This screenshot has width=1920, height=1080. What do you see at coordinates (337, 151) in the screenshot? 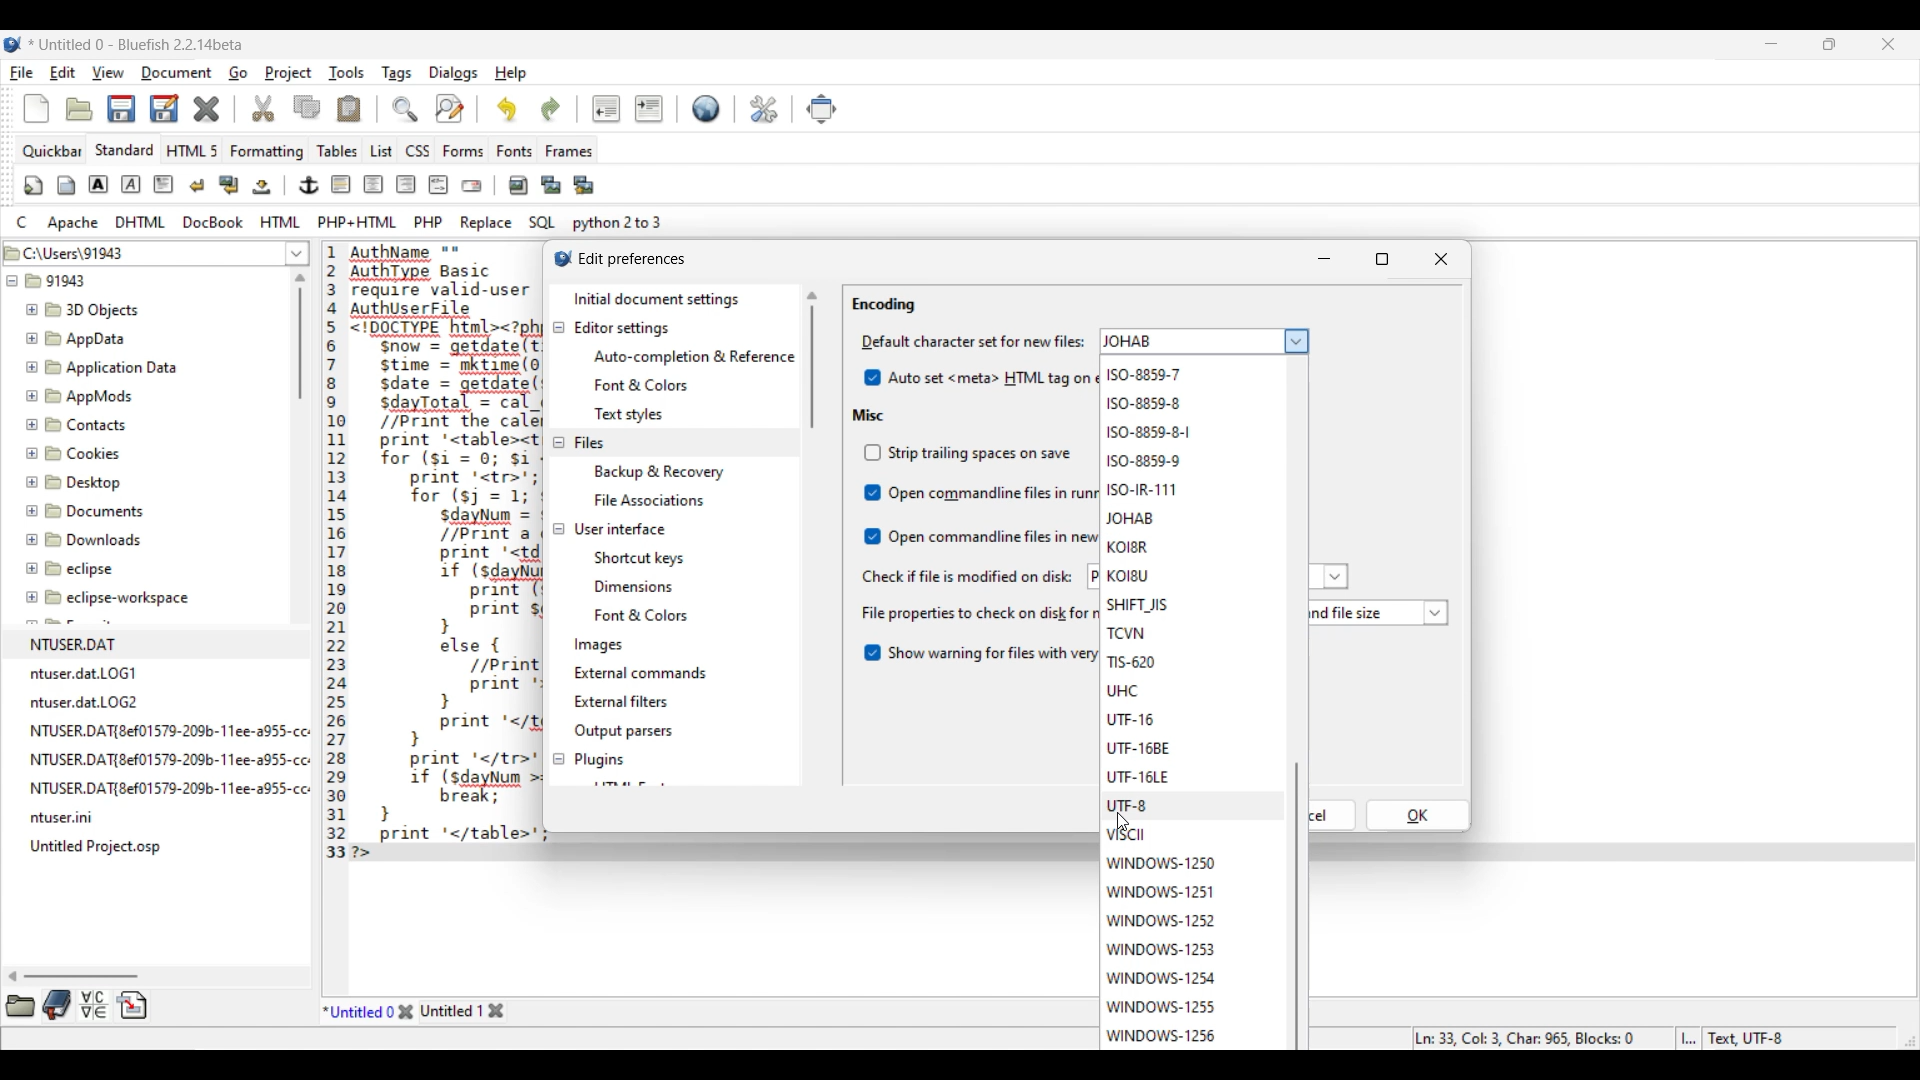
I see `Tables menu` at bounding box center [337, 151].